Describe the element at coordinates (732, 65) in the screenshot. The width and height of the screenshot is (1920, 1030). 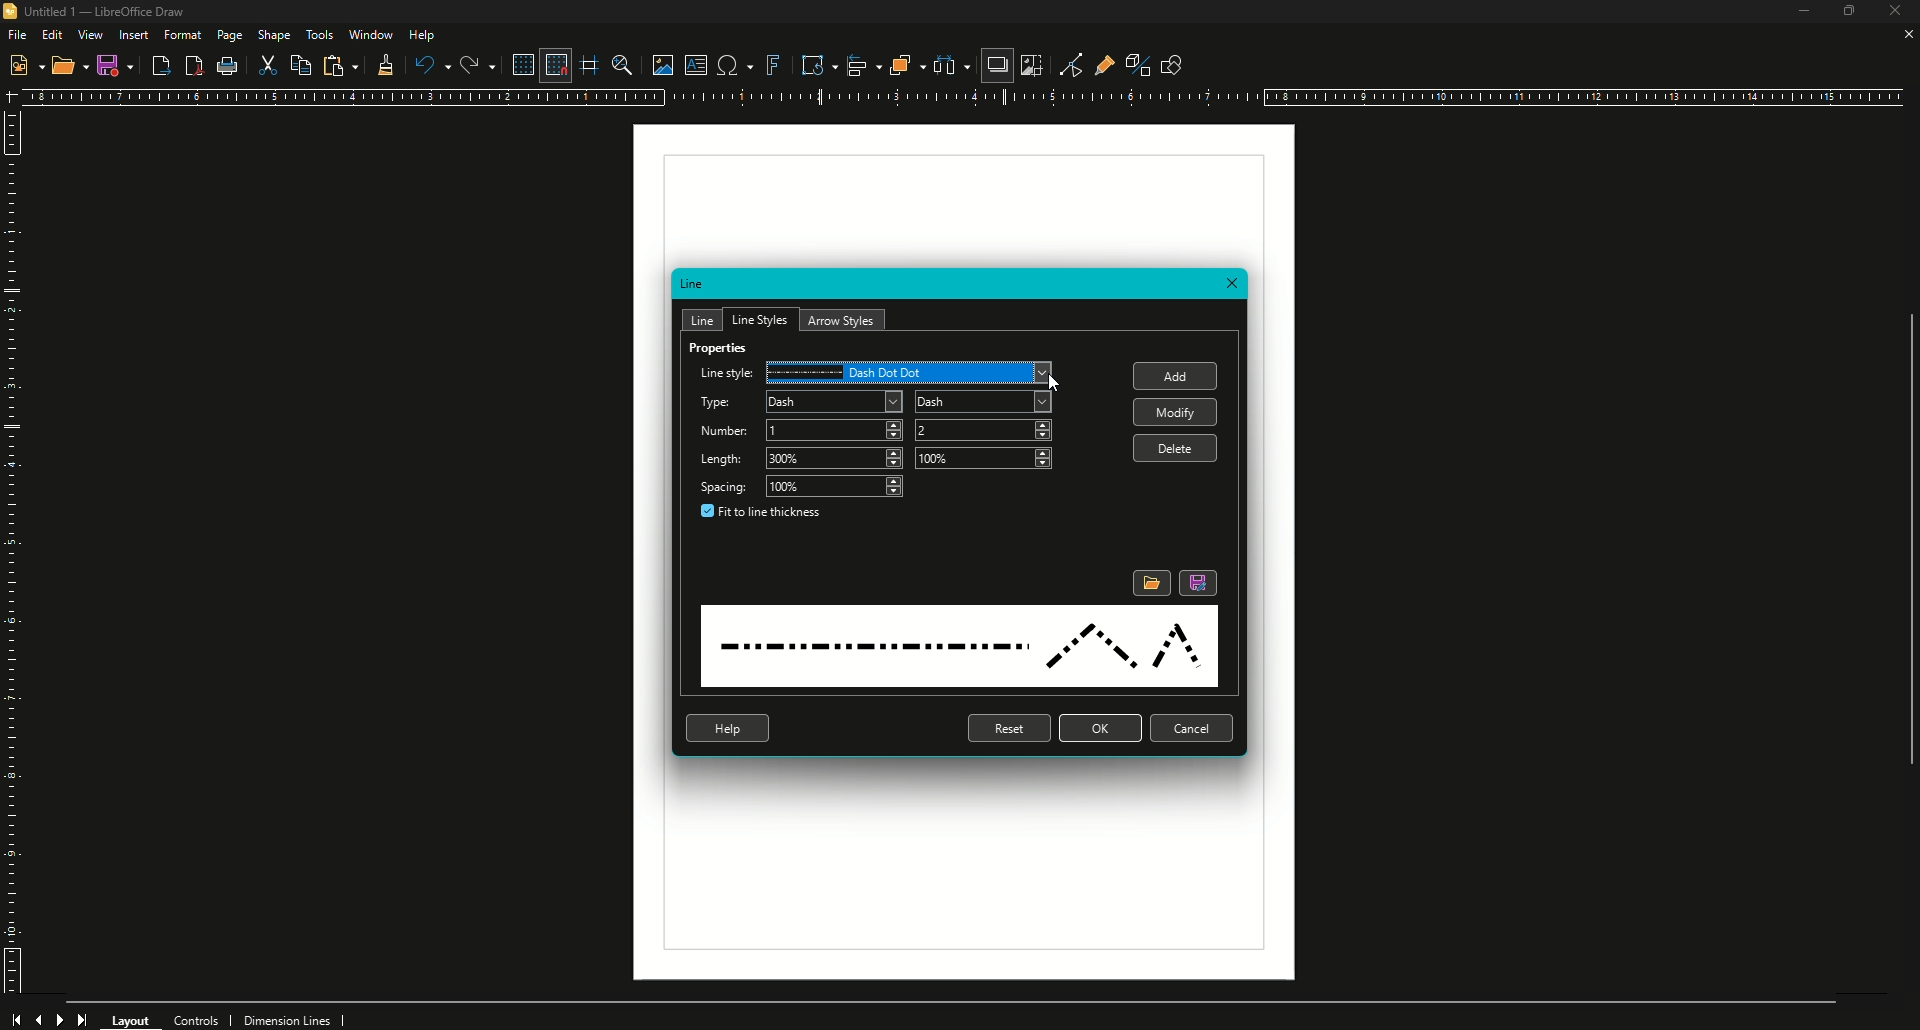
I see `Insert Special Characters` at that location.